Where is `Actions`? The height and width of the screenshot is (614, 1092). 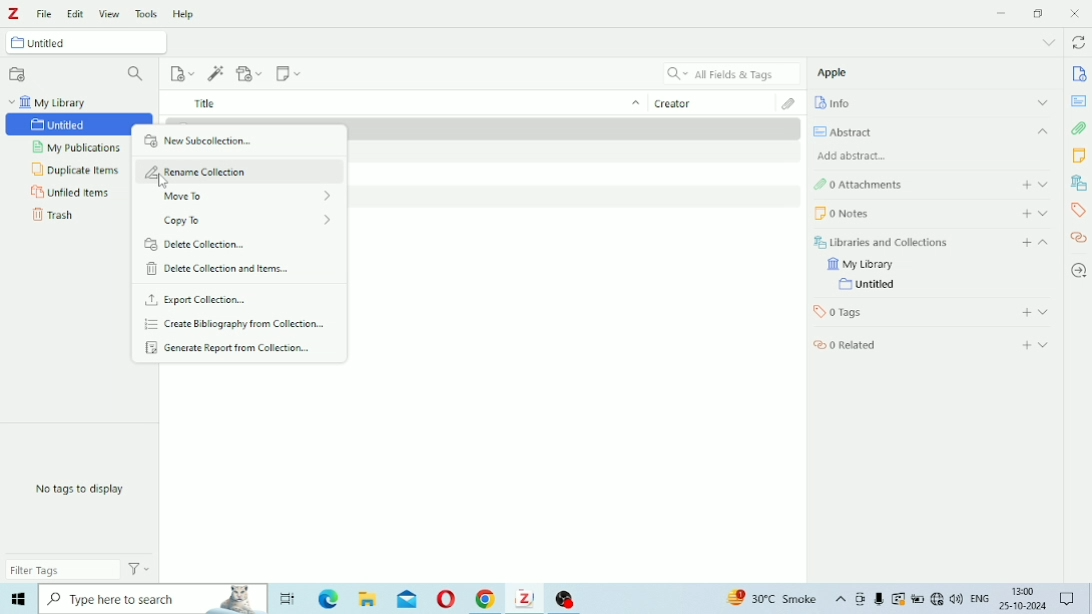
Actions is located at coordinates (142, 569).